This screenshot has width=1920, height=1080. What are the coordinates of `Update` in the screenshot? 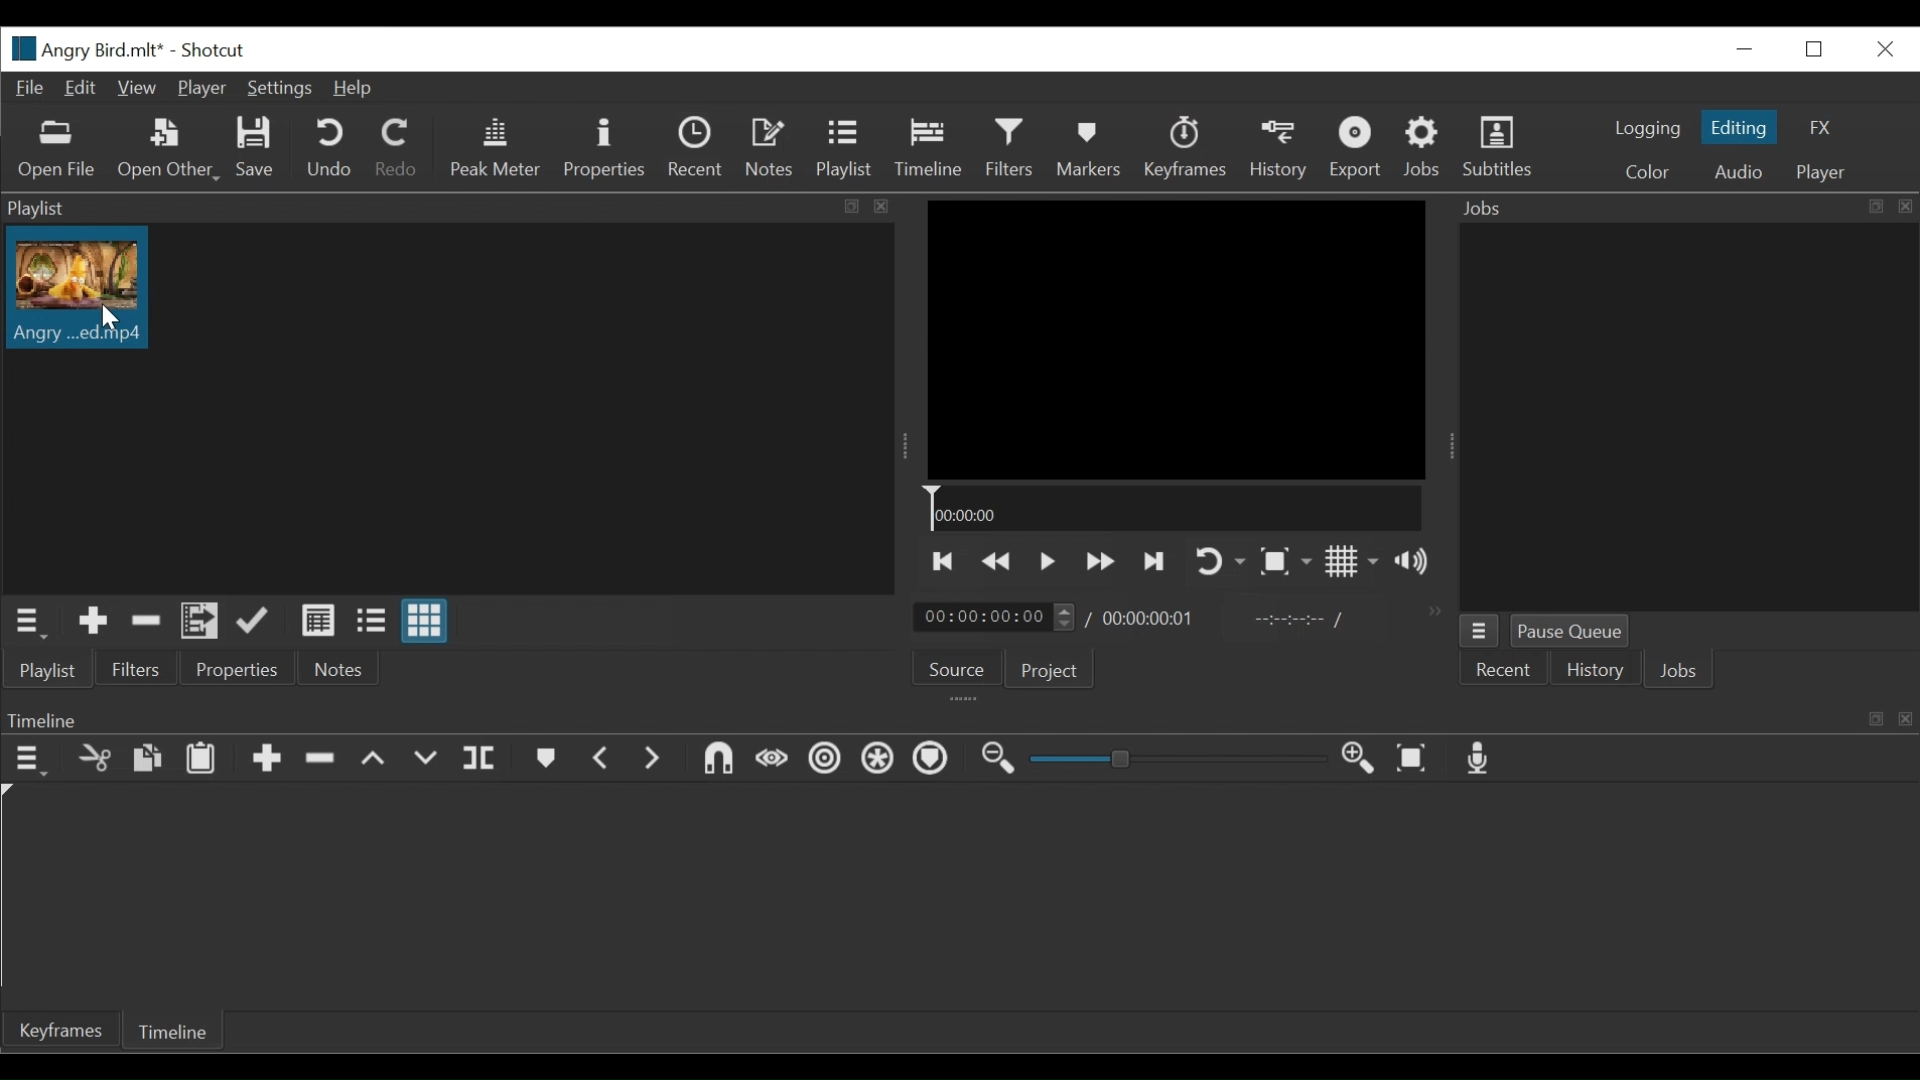 It's located at (254, 621).